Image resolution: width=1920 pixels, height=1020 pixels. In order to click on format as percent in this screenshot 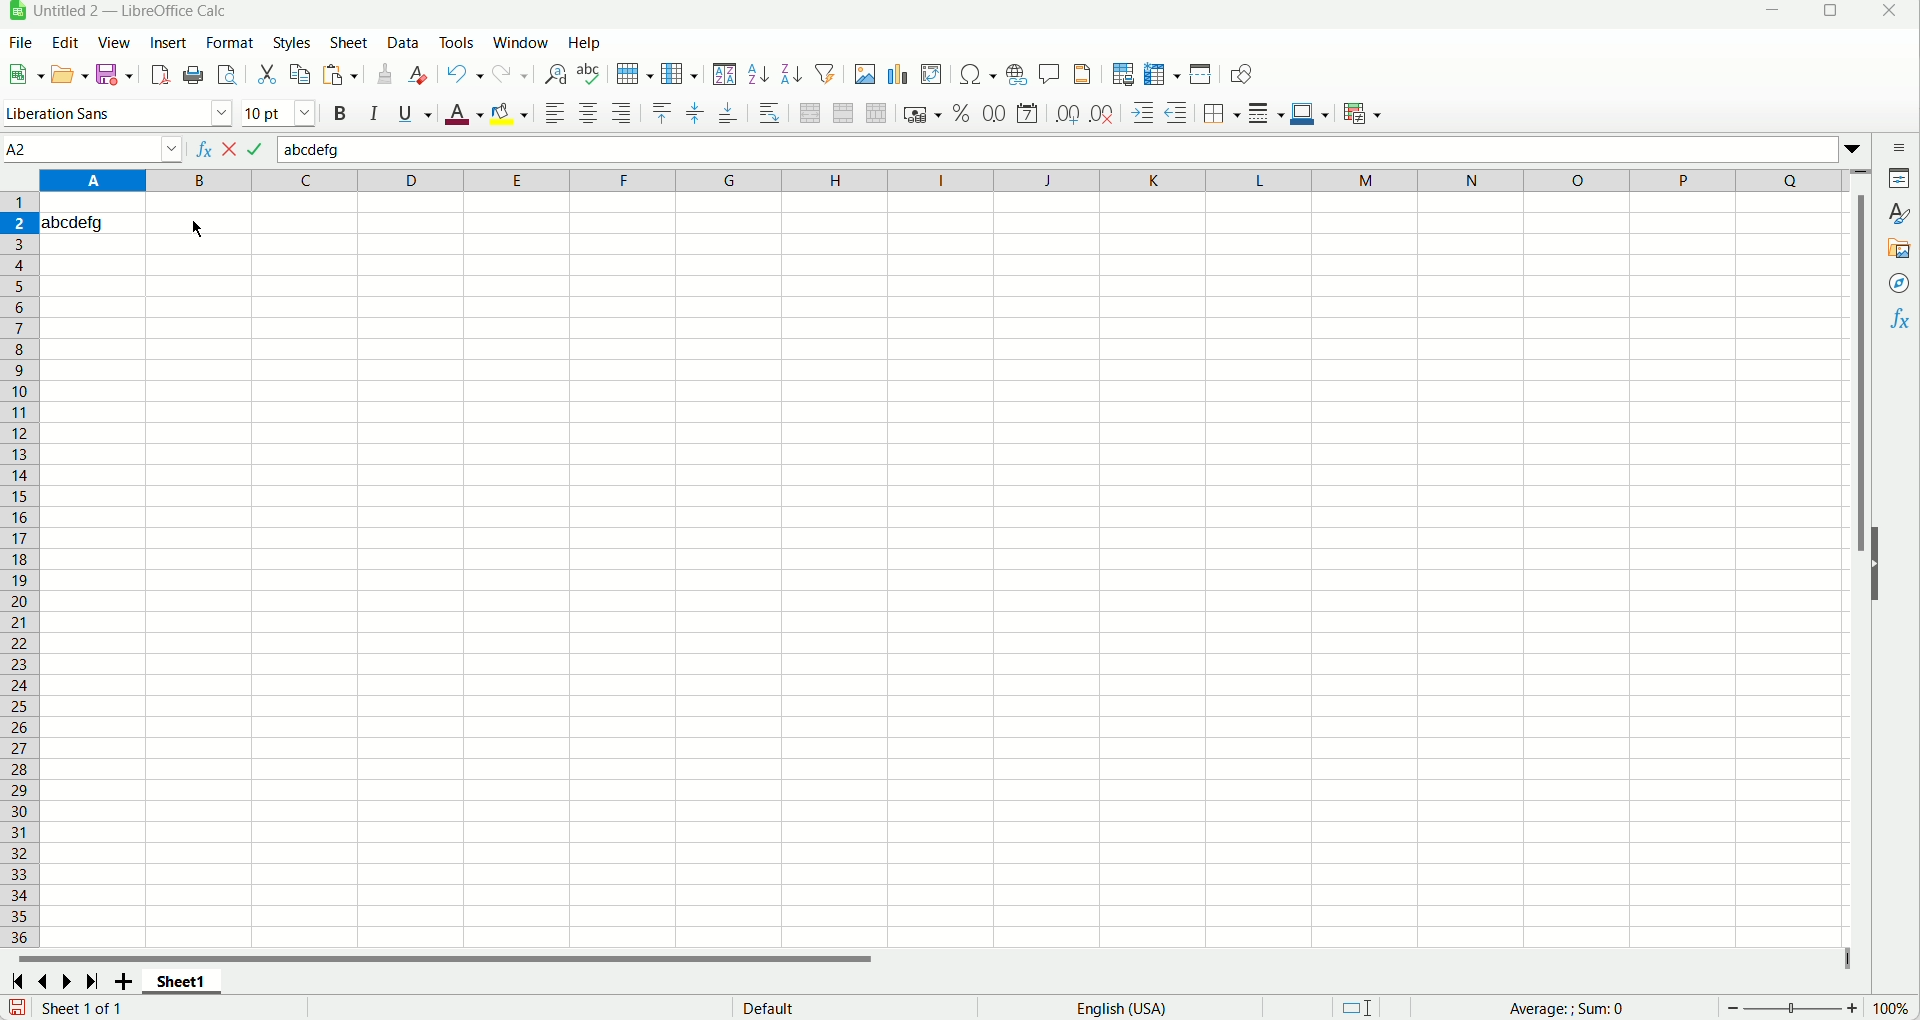, I will do `click(964, 114)`.